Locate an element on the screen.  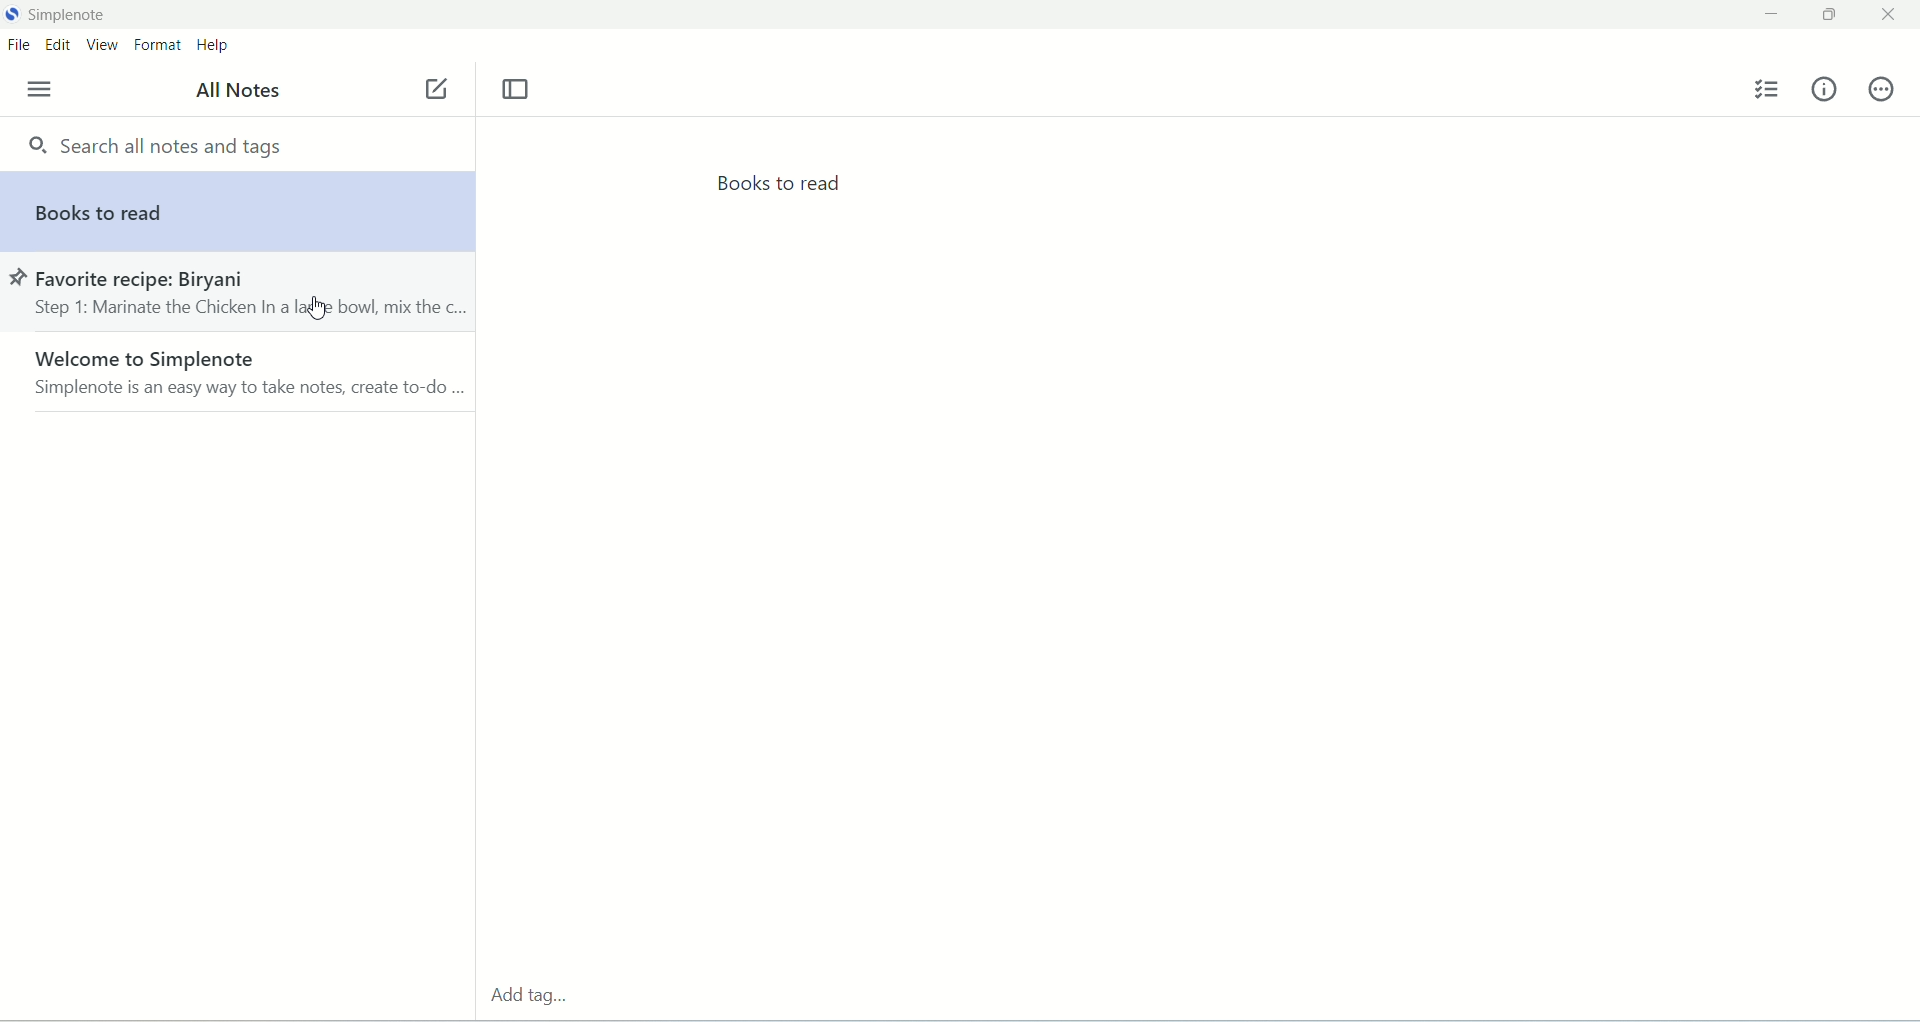
new note is located at coordinates (436, 88).